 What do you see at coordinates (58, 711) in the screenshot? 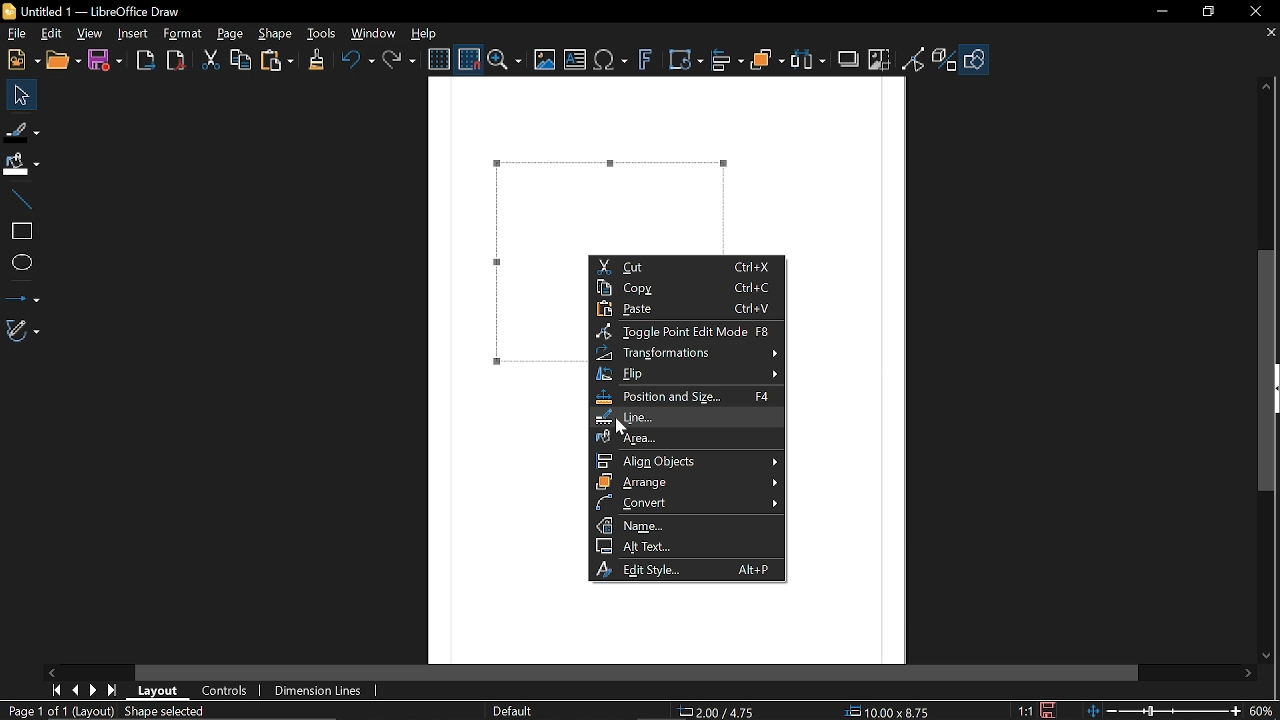
I see `Current page` at bounding box center [58, 711].